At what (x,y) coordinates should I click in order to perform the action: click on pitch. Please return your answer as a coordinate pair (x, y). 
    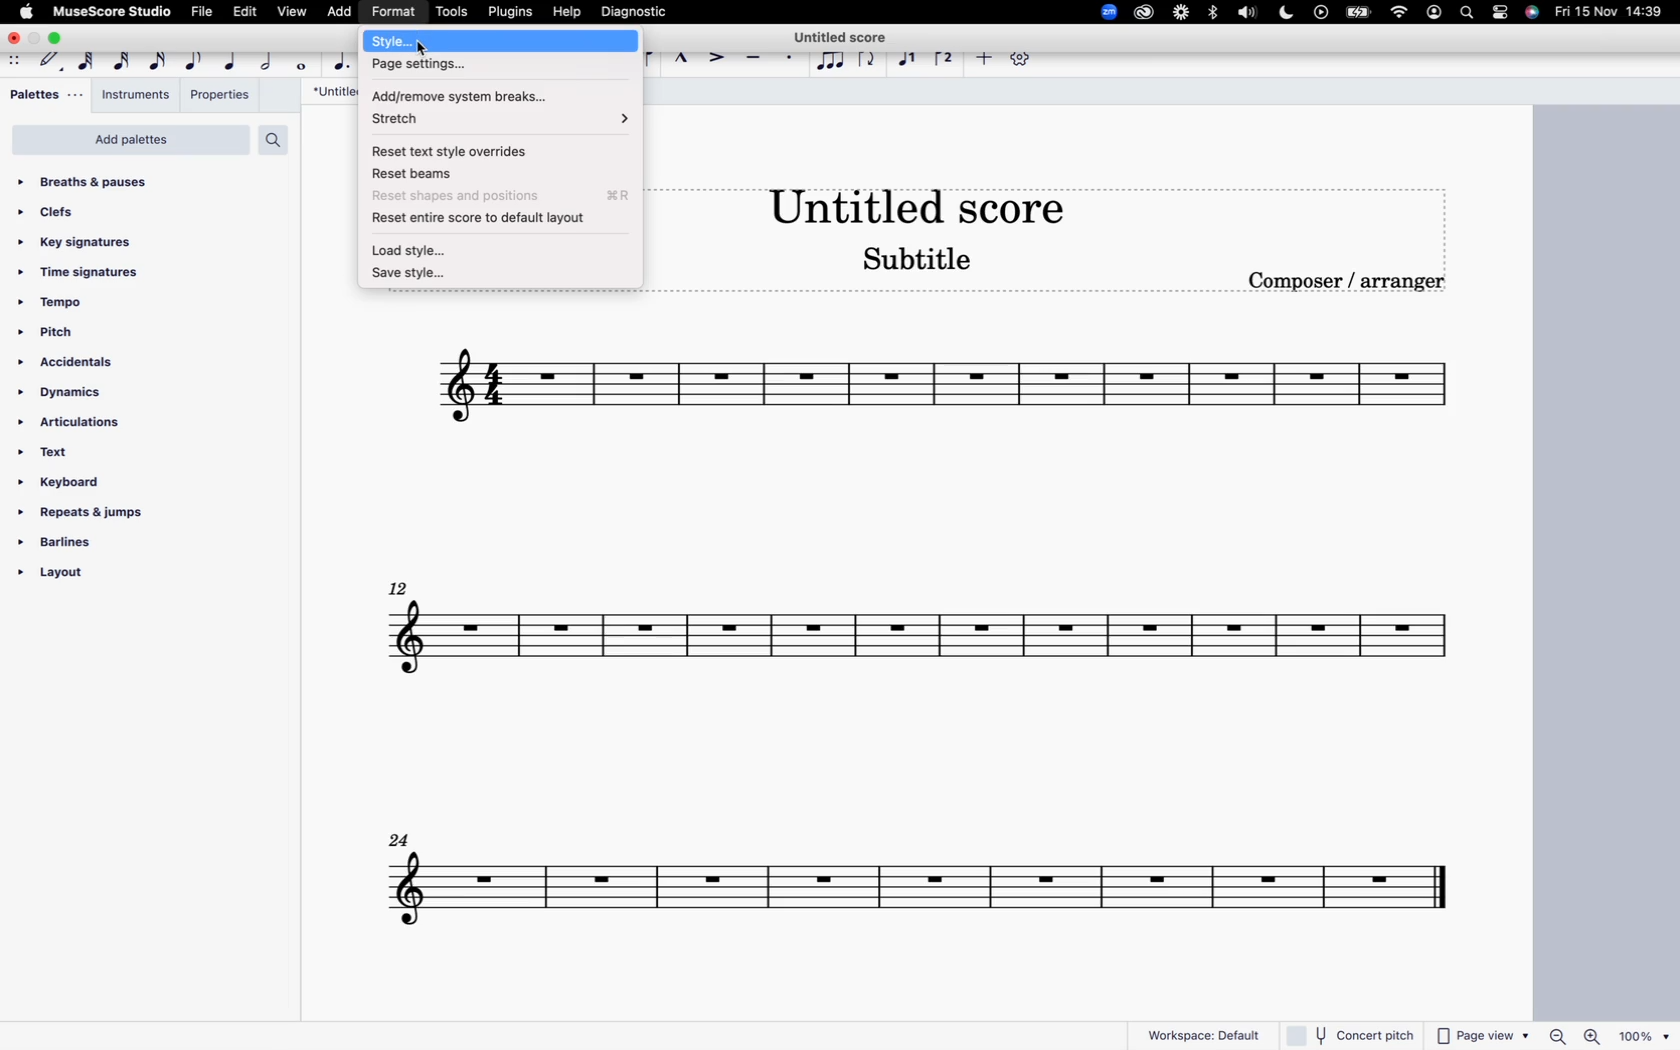
    Looking at the image, I should click on (71, 334).